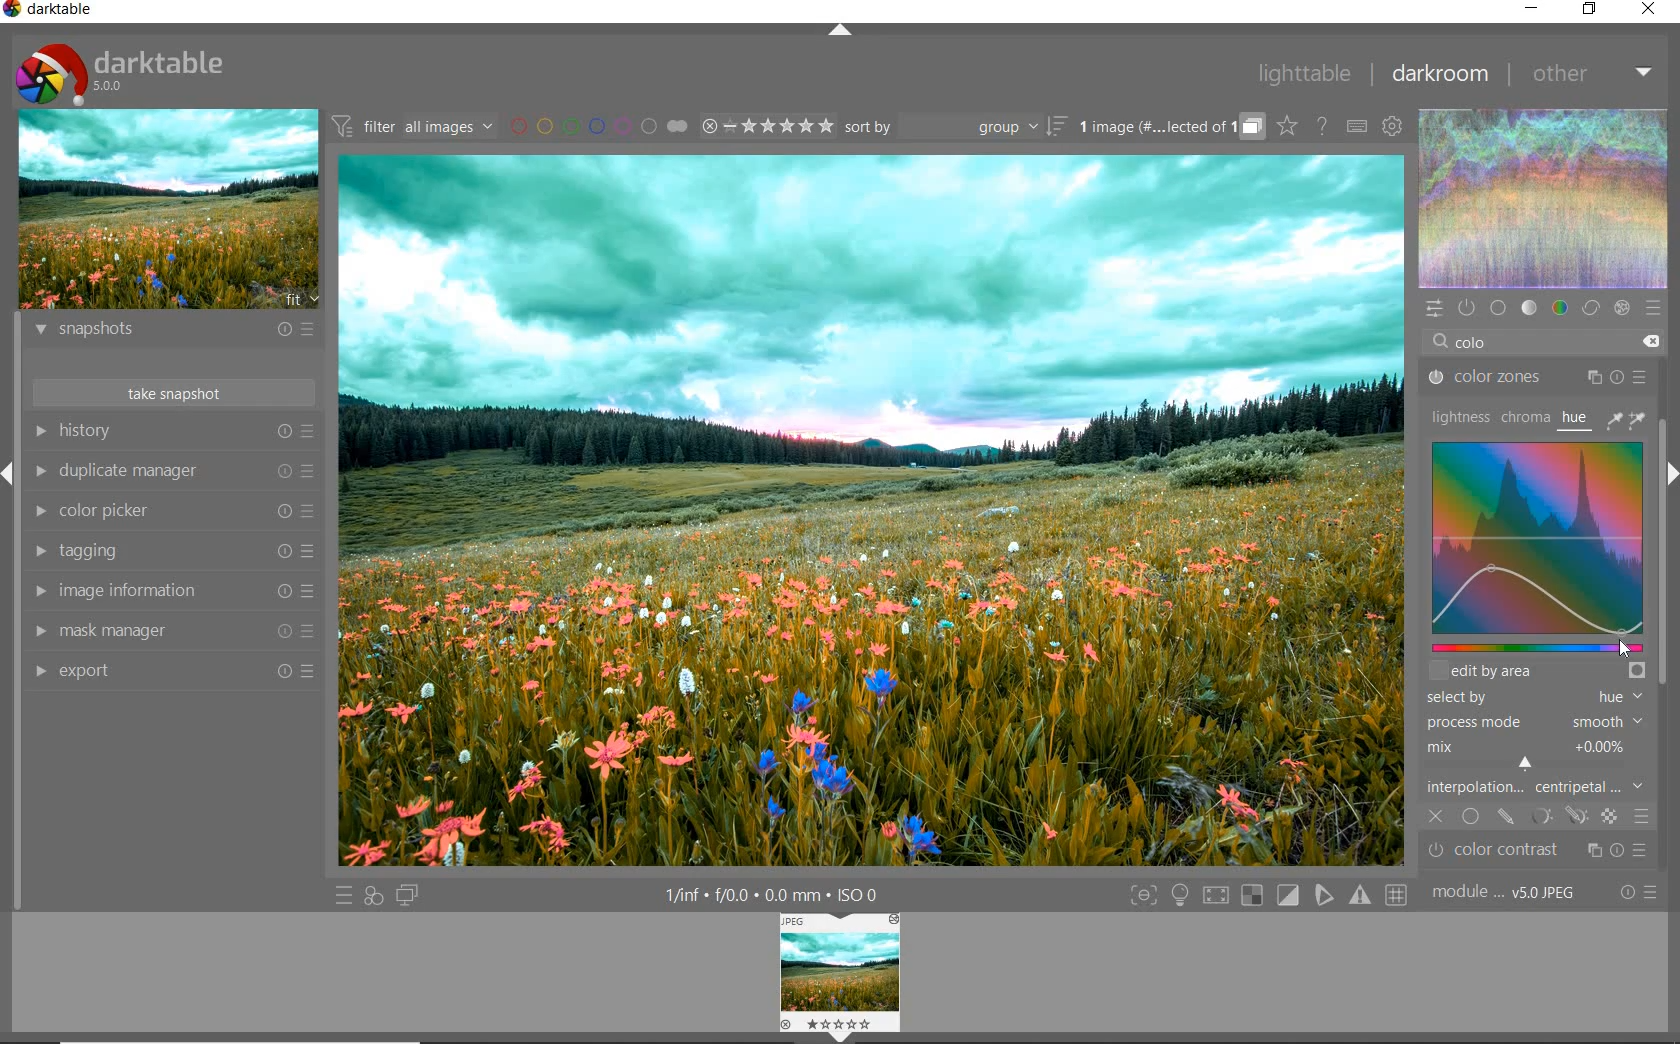 The image size is (1680, 1044). Describe the element at coordinates (177, 473) in the screenshot. I see `duplicate manager` at that location.